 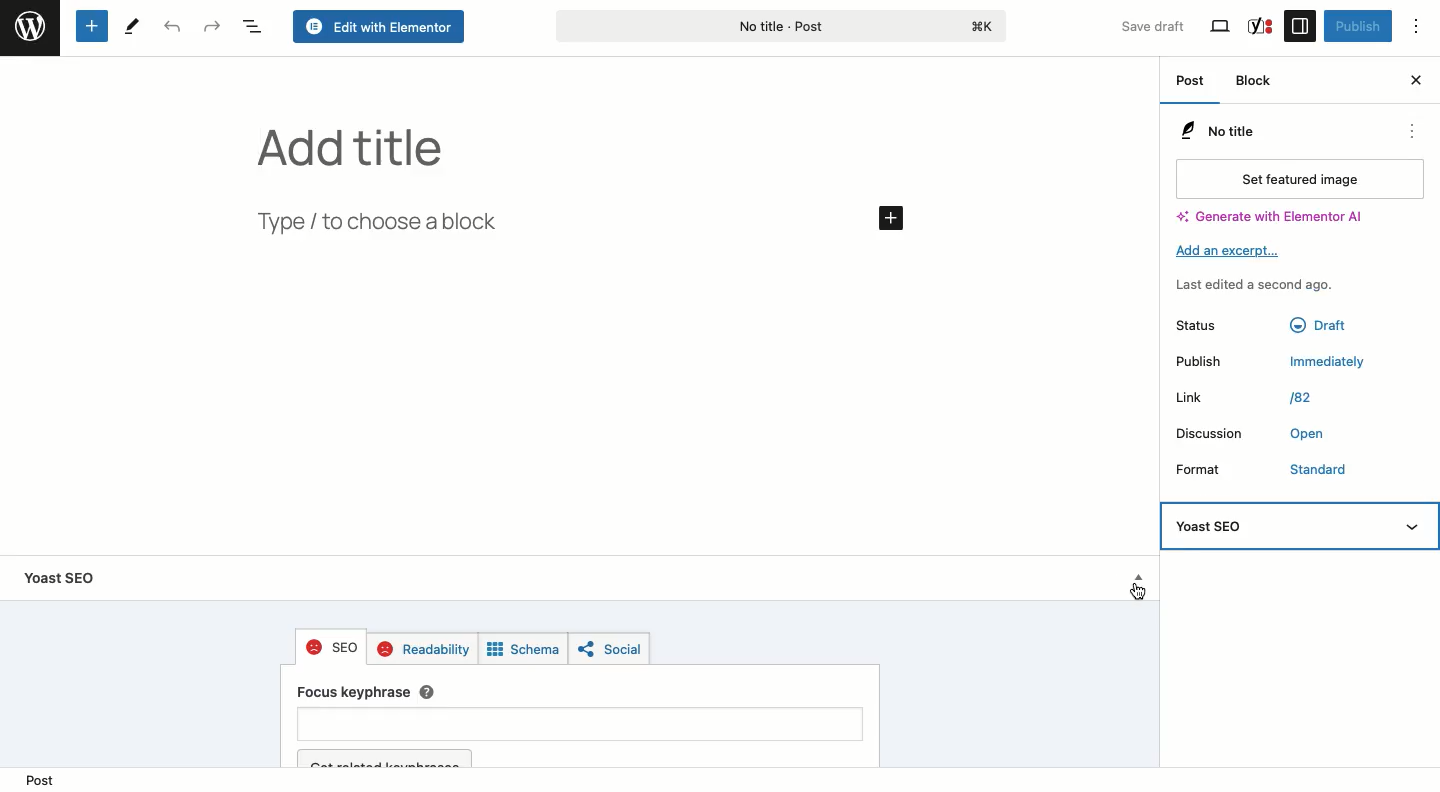 What do you see at coordinates (74, 576) in the screenshot?
I see `Yoast SEO` at bounding box center [74, 576].